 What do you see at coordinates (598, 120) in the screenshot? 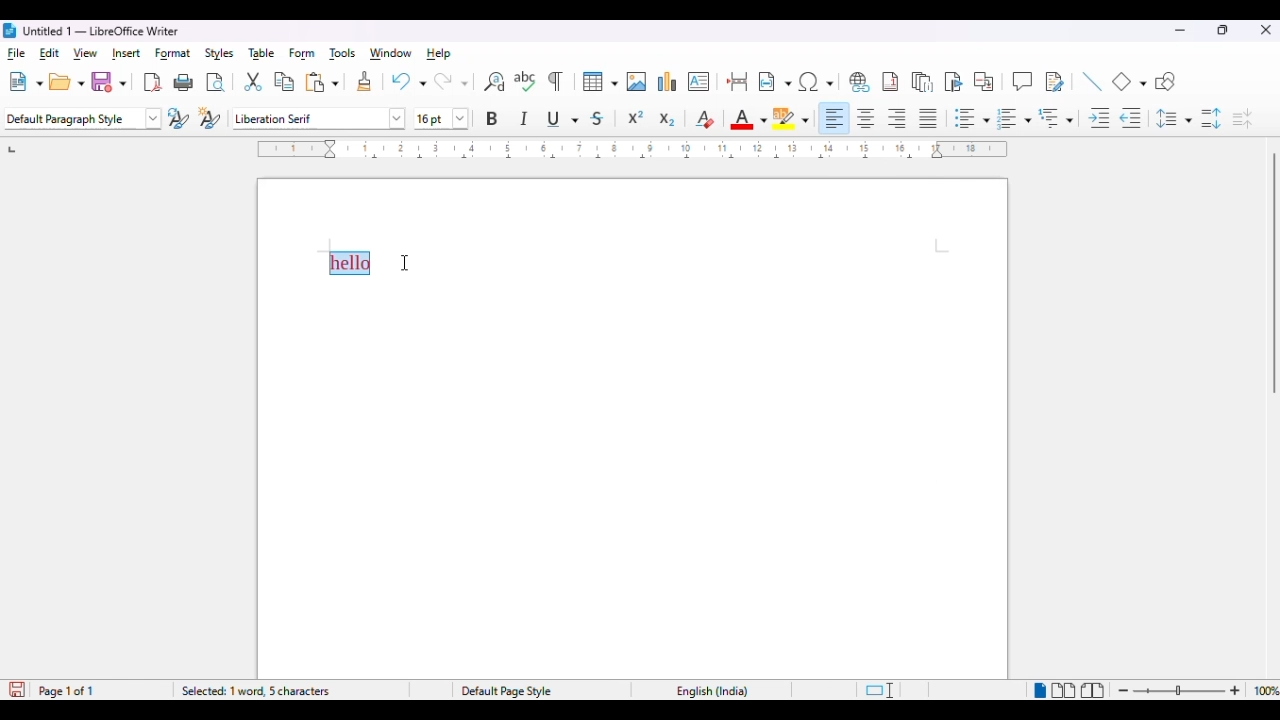
I see `strikethrough` at bounding box center [598, 120].